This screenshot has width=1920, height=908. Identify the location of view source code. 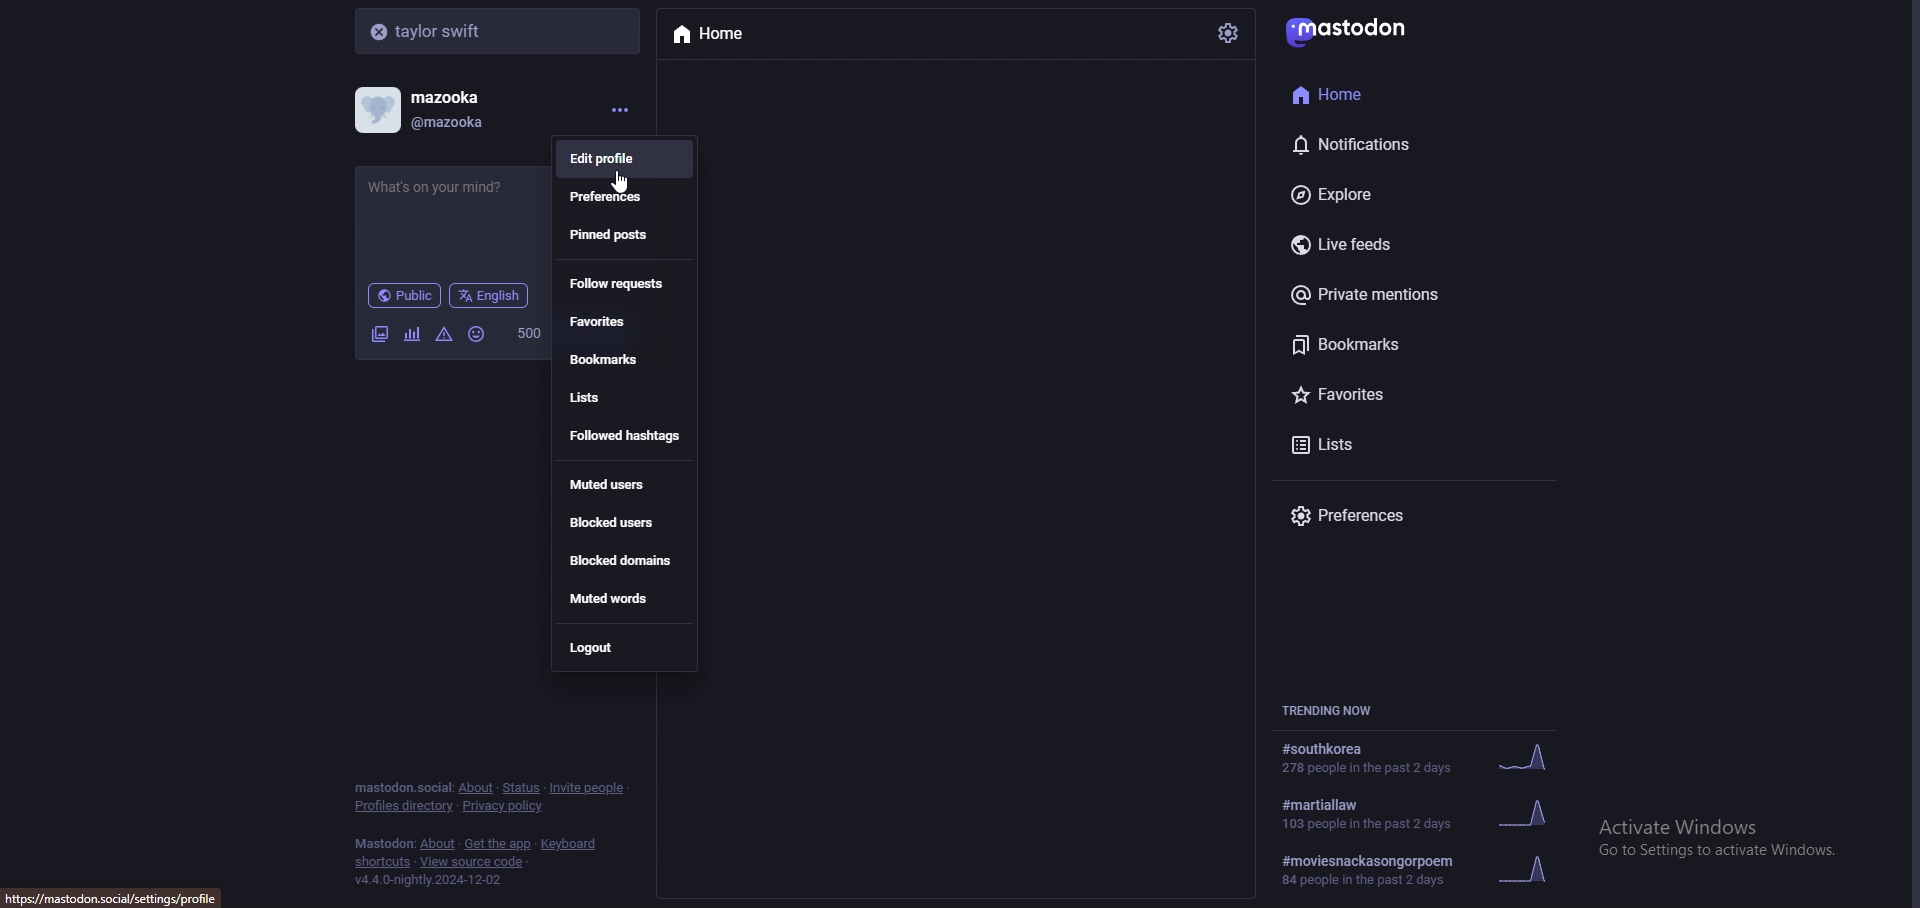
(473, 862).